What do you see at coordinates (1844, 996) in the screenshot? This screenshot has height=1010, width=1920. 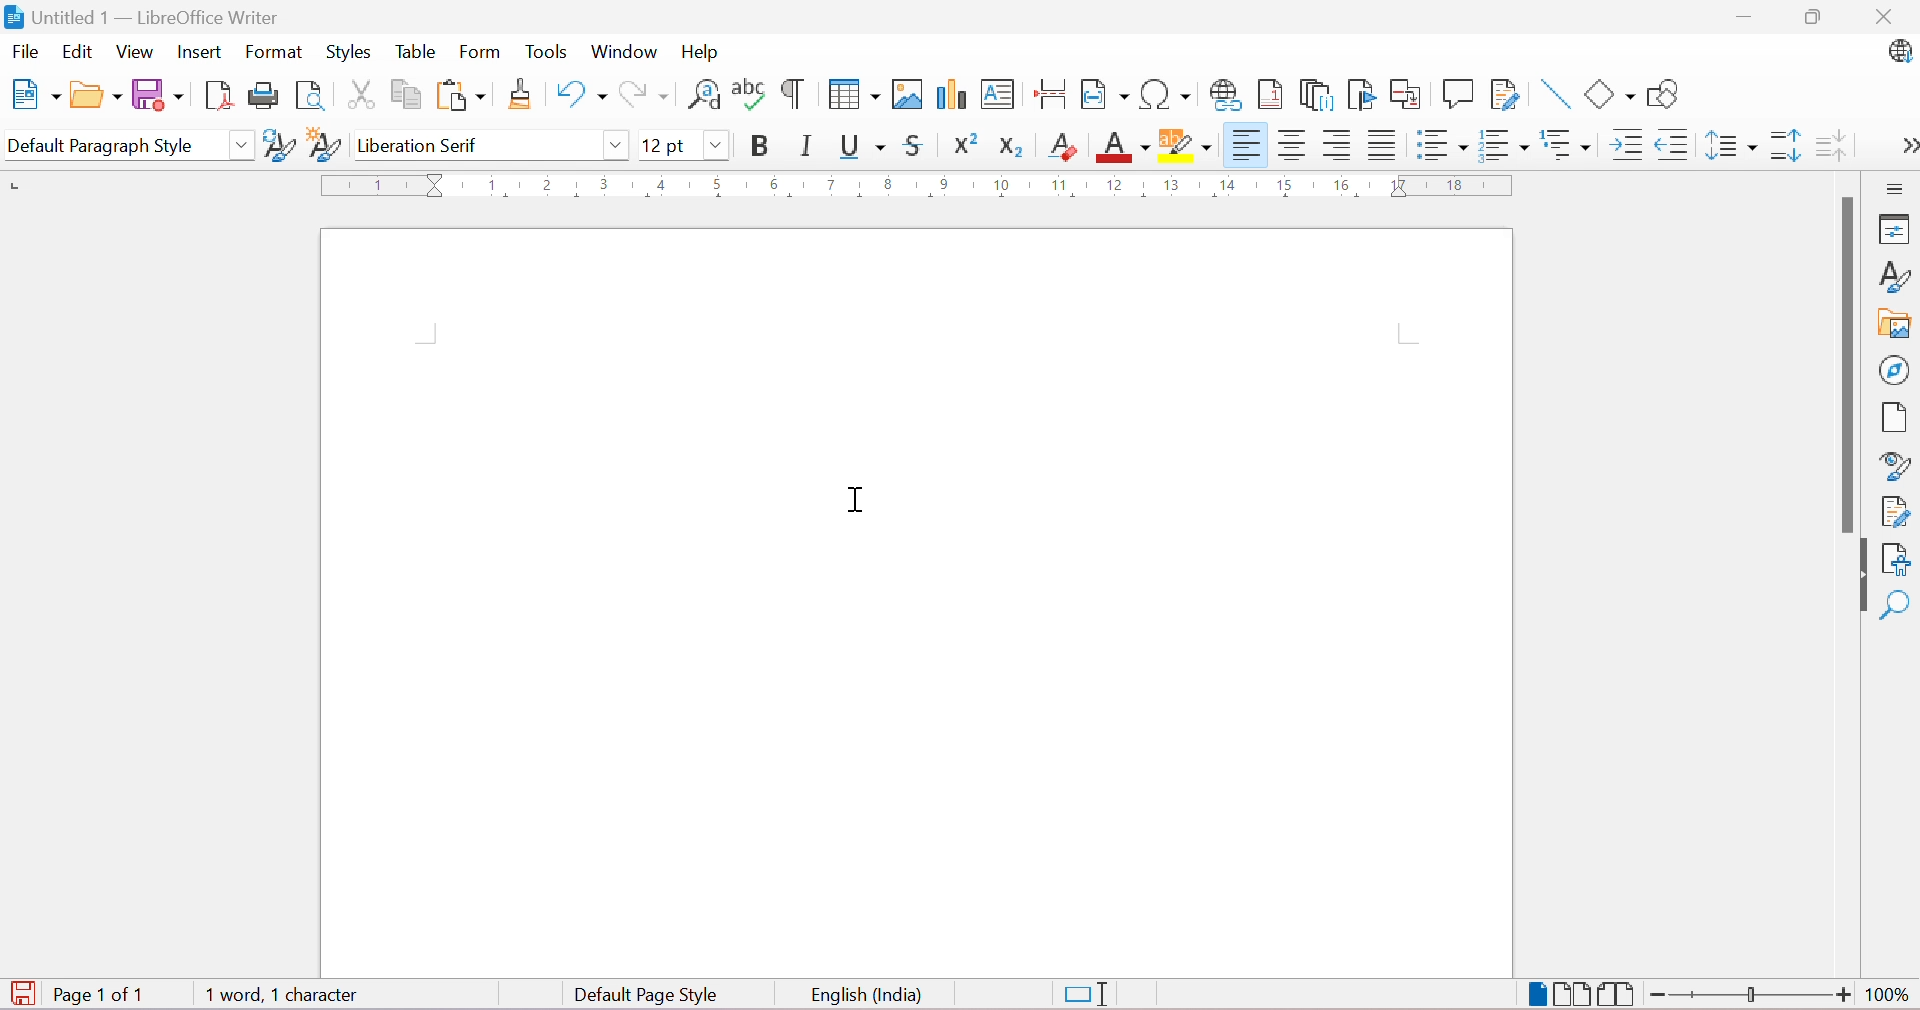 I see `Zoom In` at bounding box center [1844, 996].